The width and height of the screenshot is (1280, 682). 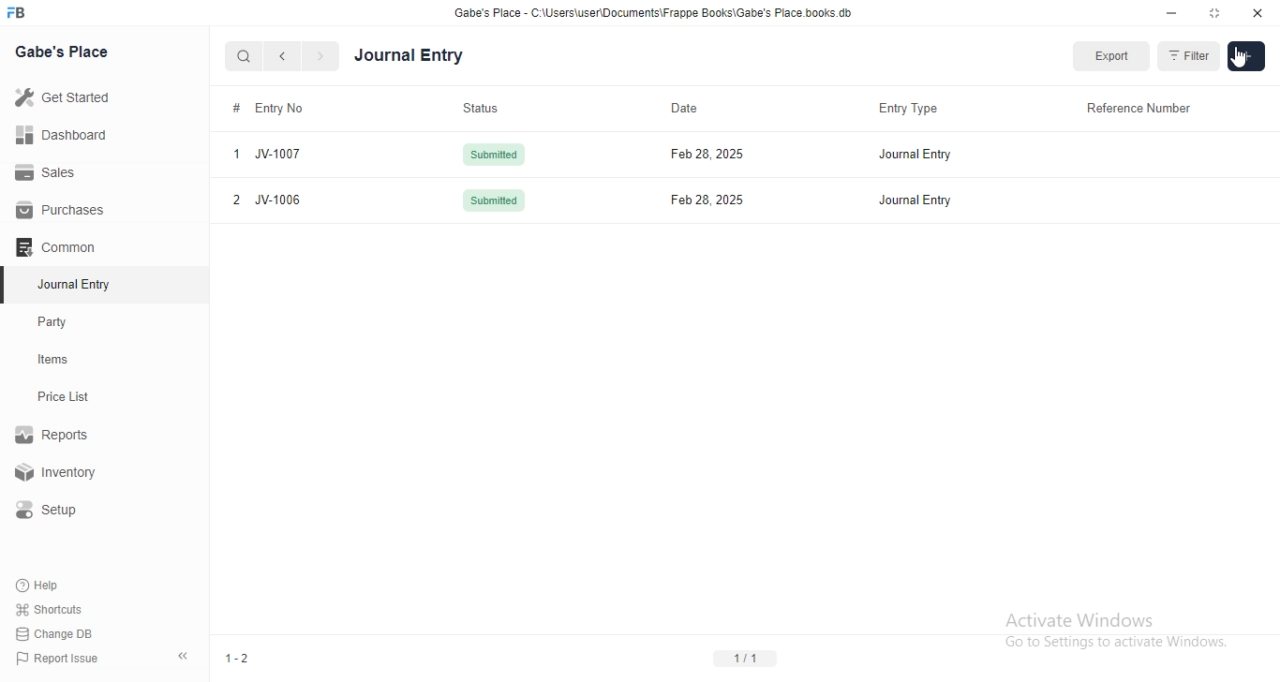 I want to click on Gabe's Place, so click(x=64, y=51).